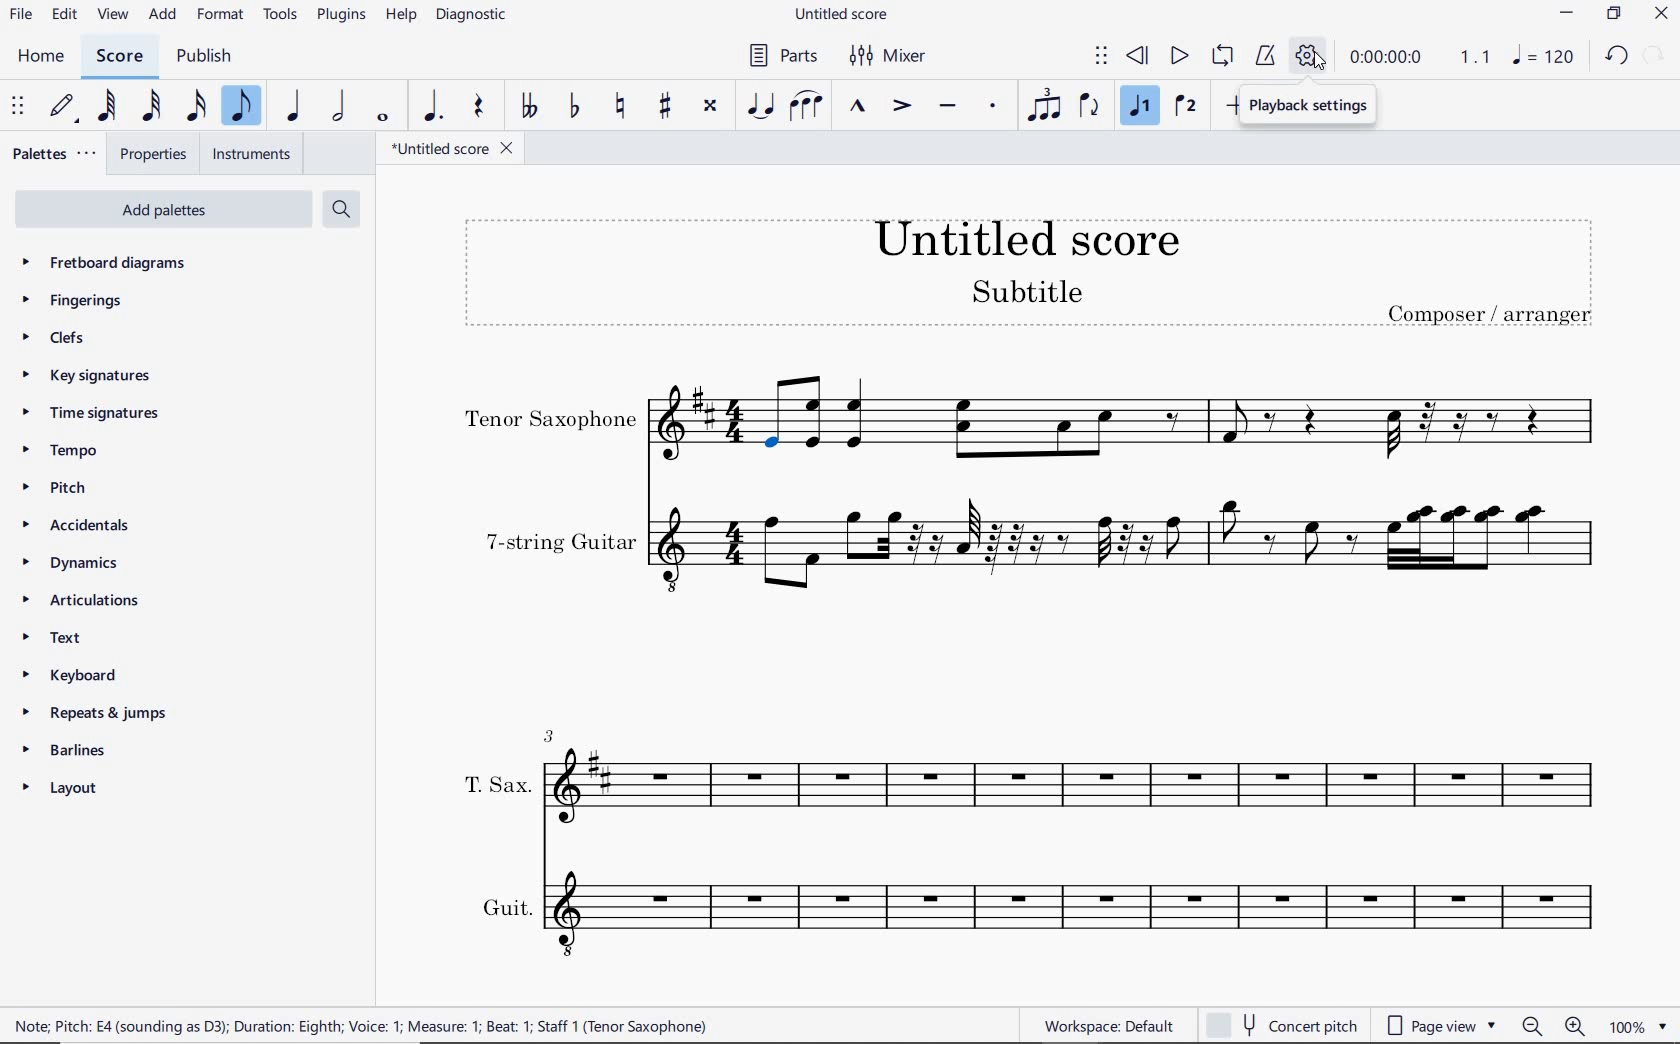 This screenshot has width=1680, height=1044. What do you see at coordinates (53, 152) in the screenshot?
I see `PALETTES` at bounding box center [53, 152].